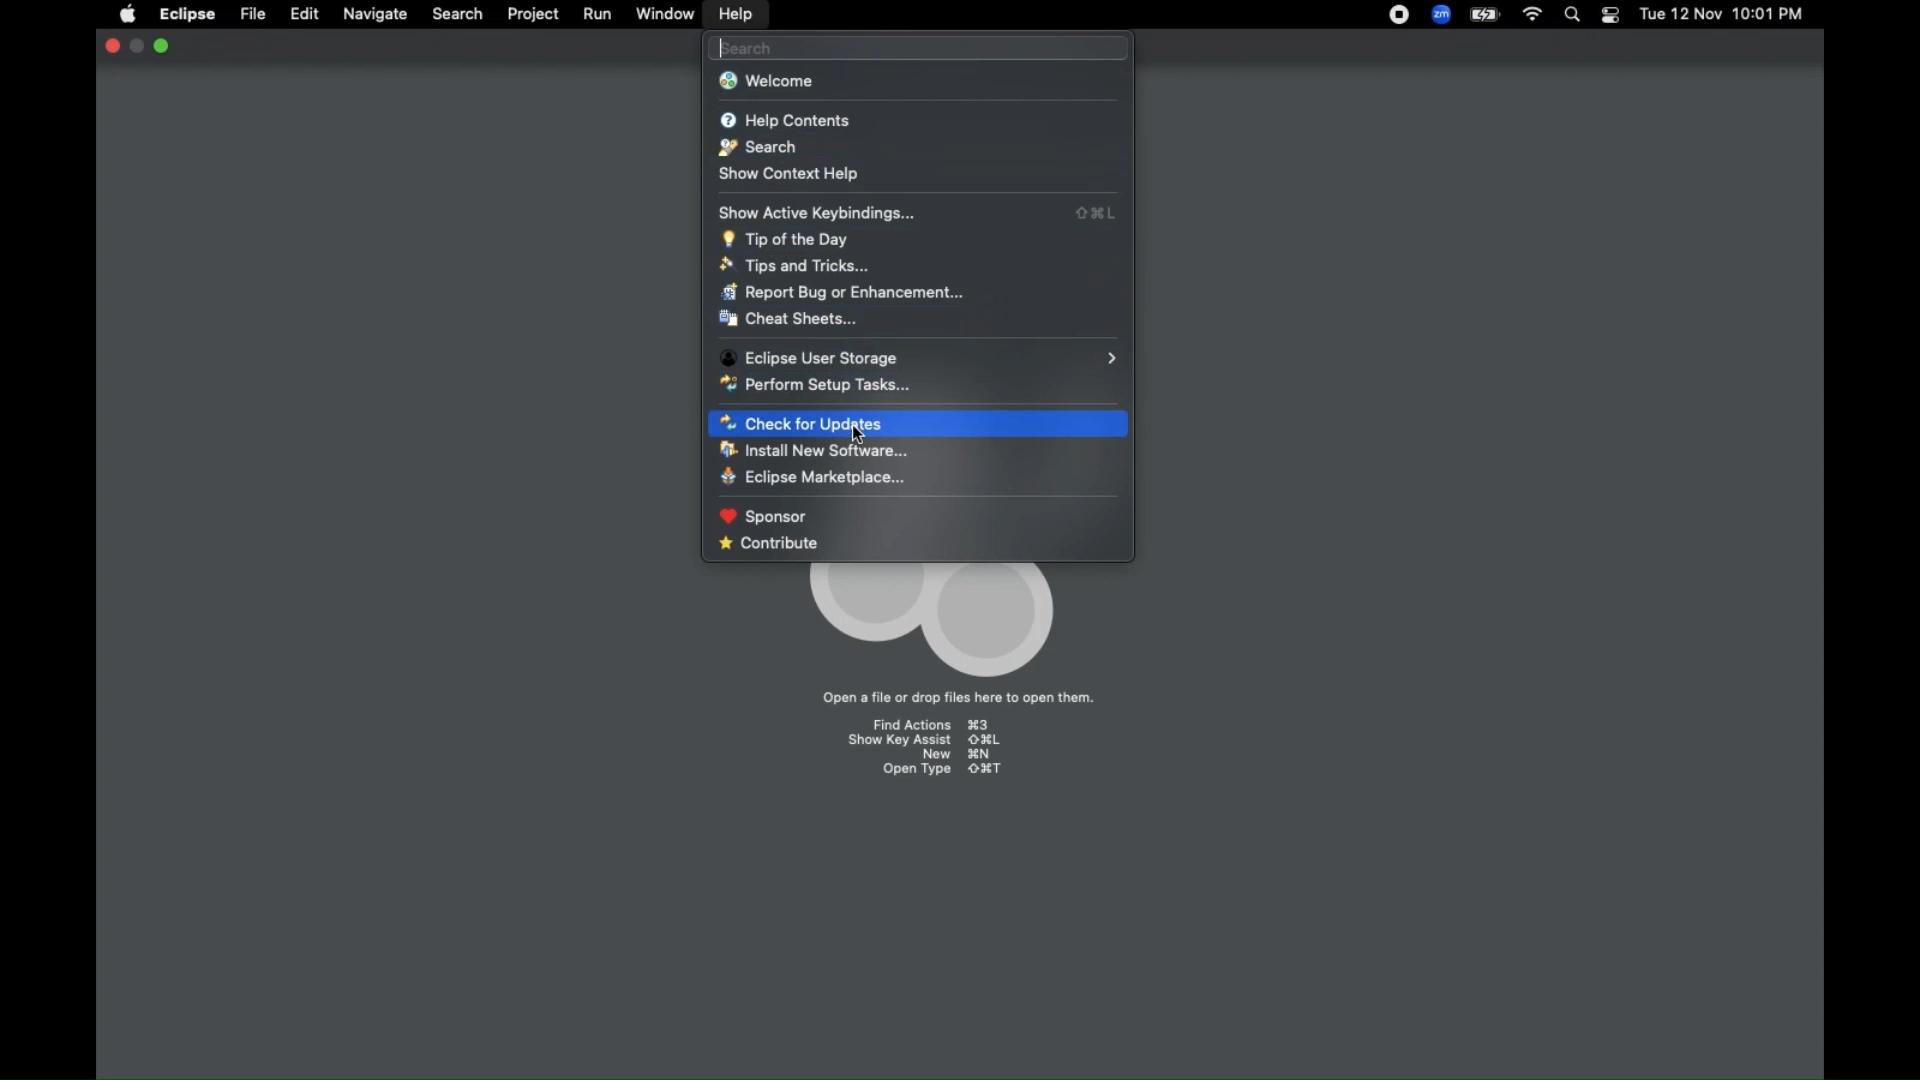 This screenshot has height=1080, width=1920. Describe the element at coordinates (1771, 15) in the screenshot. I see `10:01 pm ` at that location.